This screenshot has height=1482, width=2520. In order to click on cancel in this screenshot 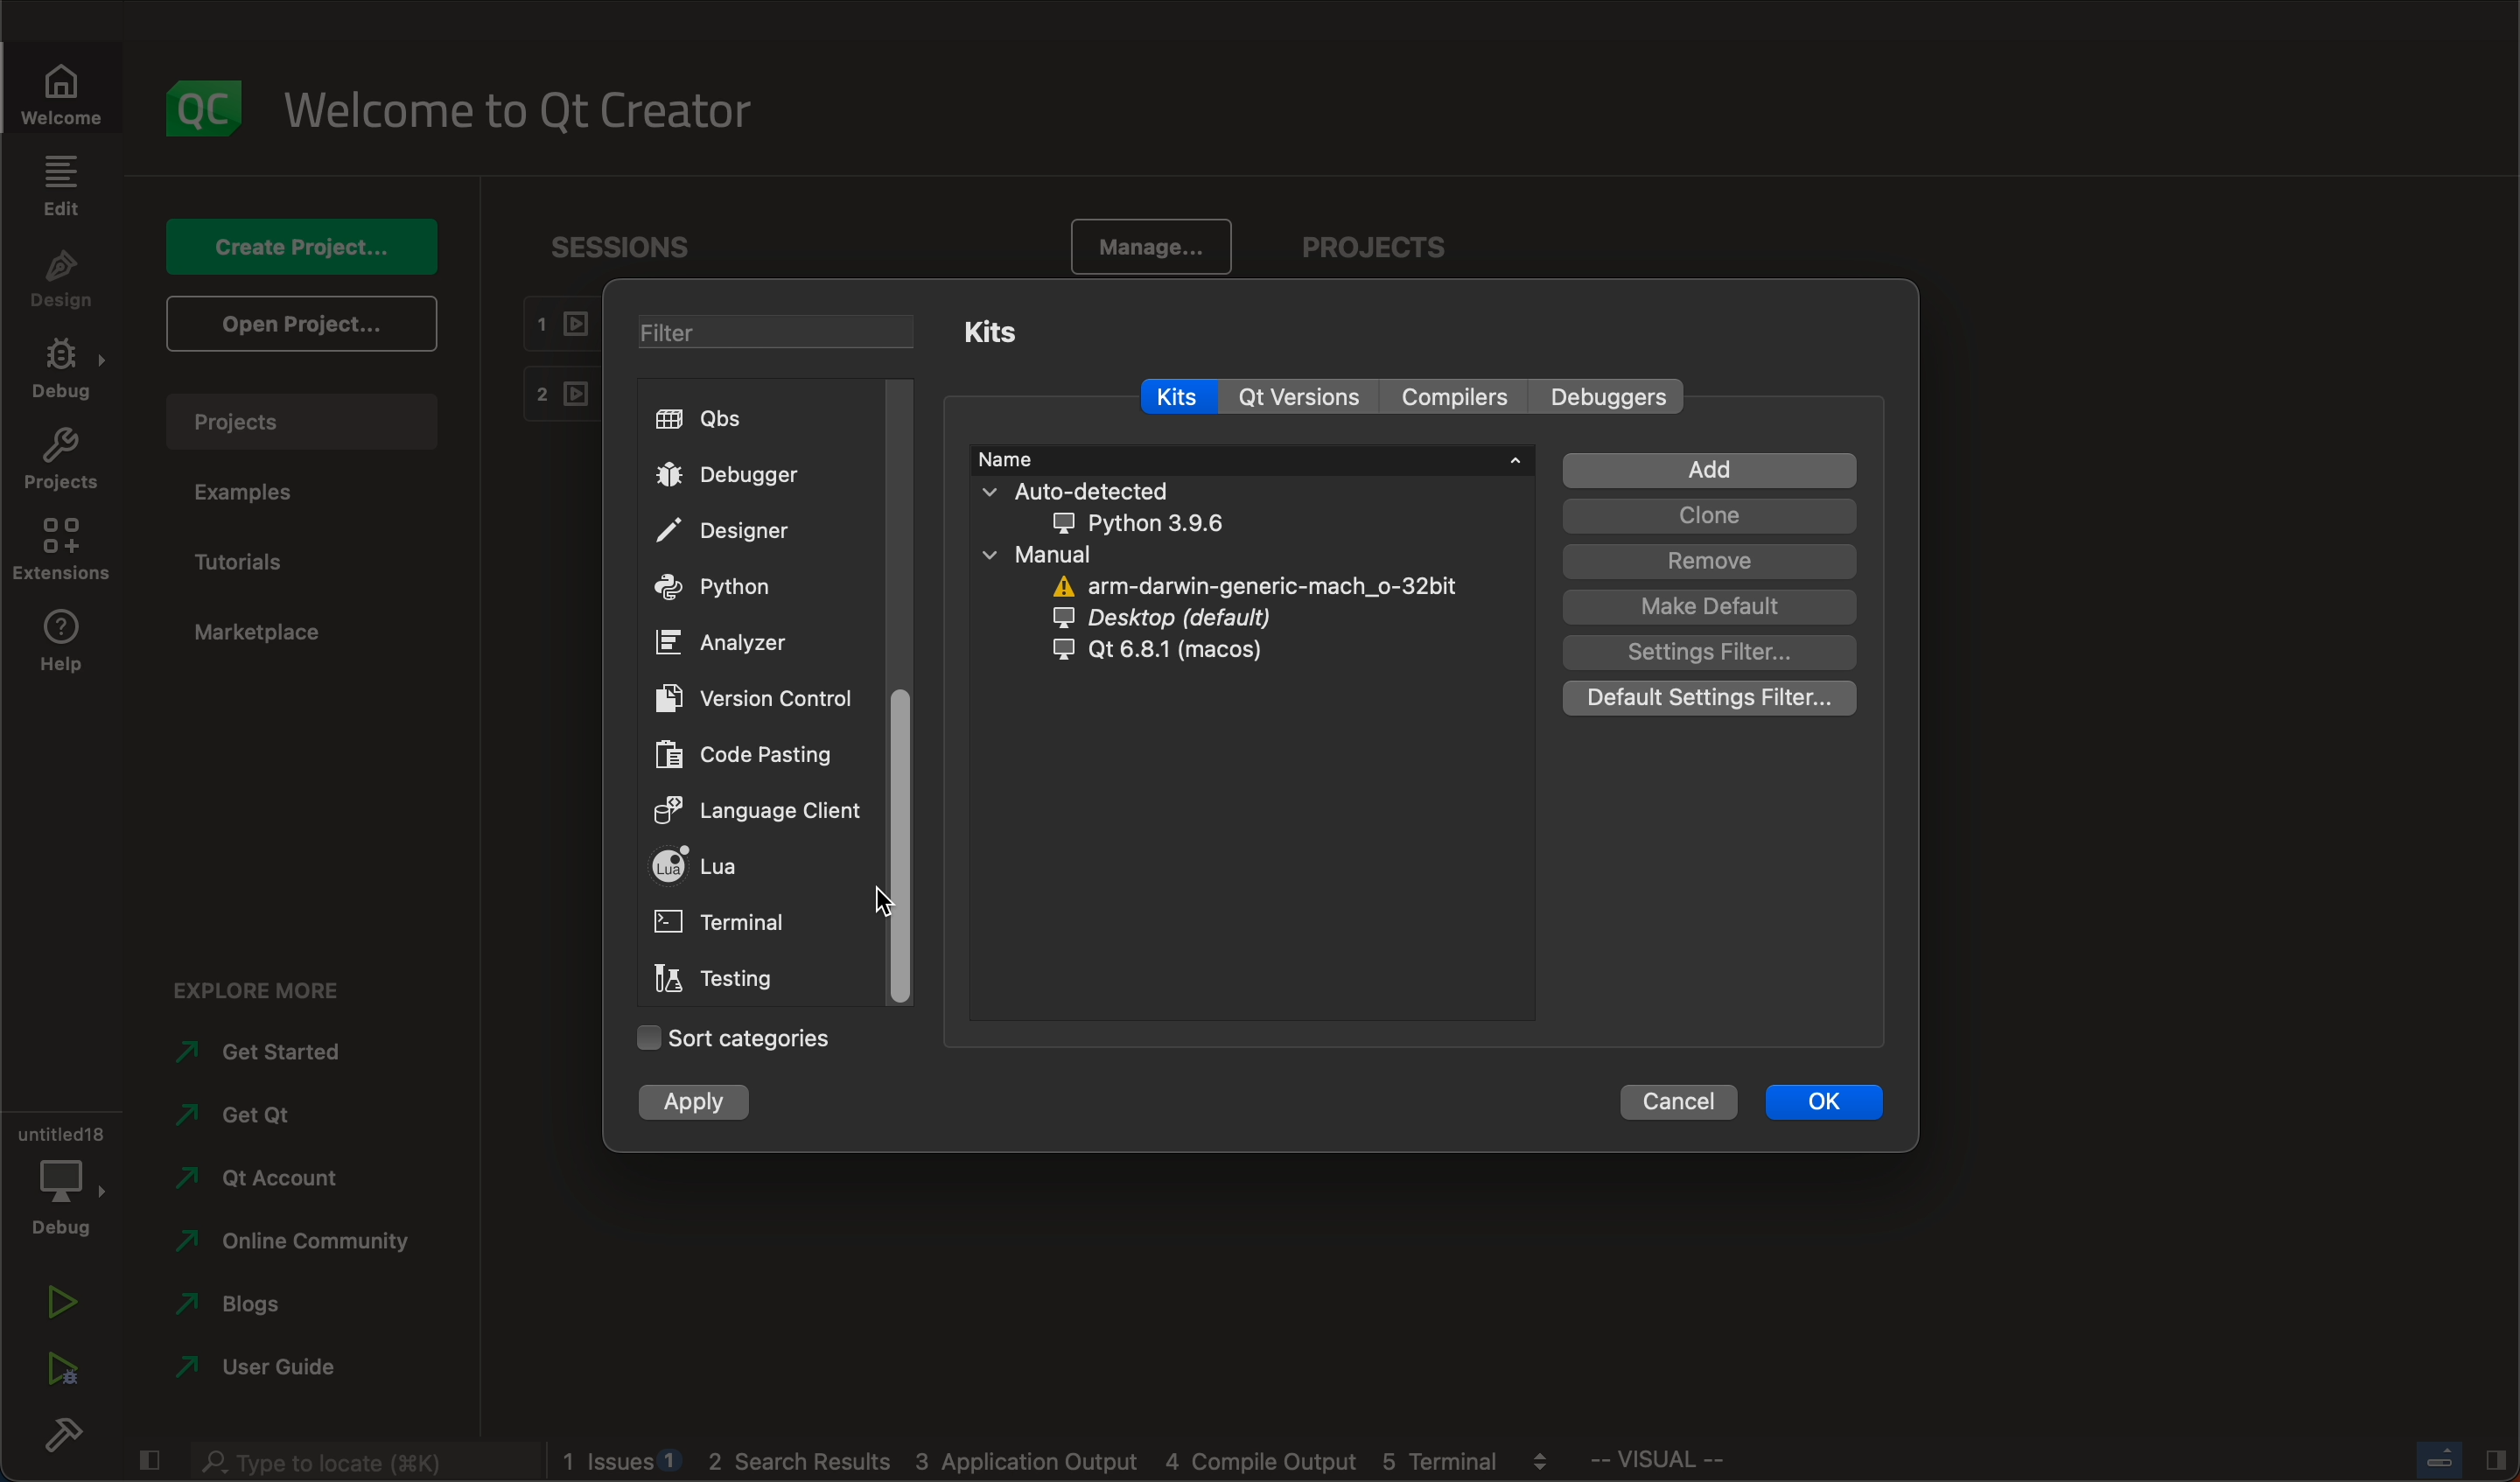, I will do `click(1676, 1099)`.